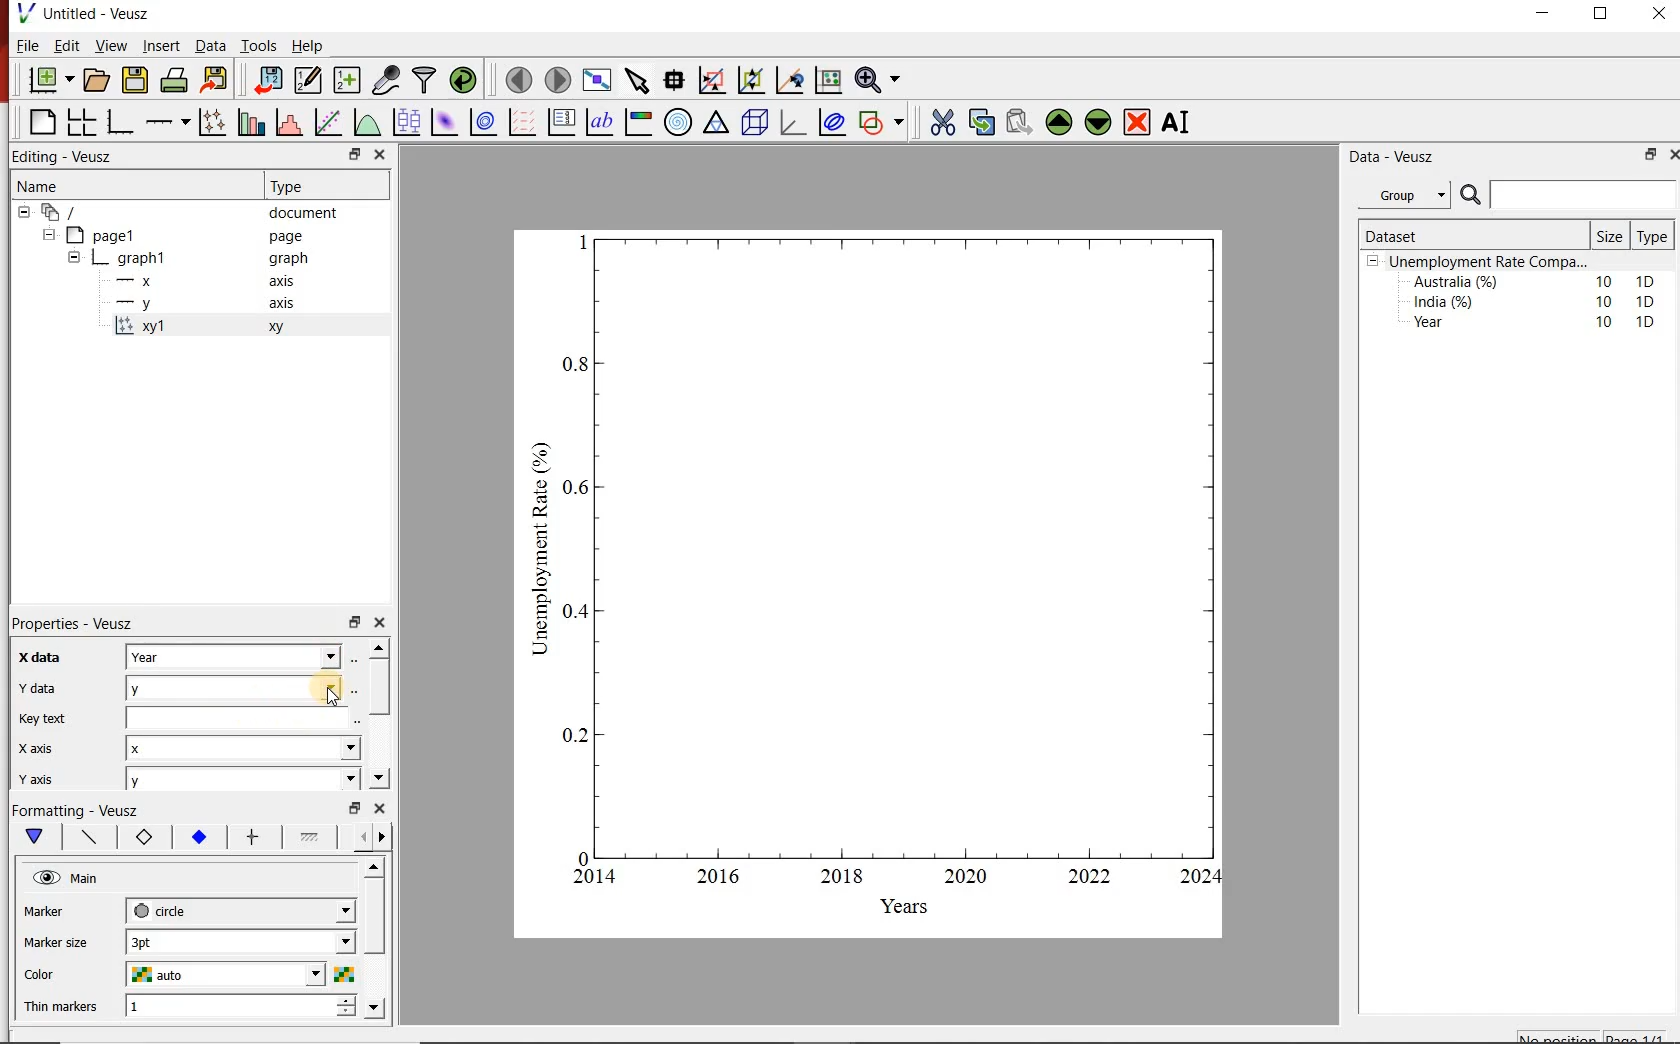 This screenshot has height=1044, width=1680. What do you see at coordinates (1548, 18) in the screenshot?
I see `minimise` at bounding box center [1548, 18].